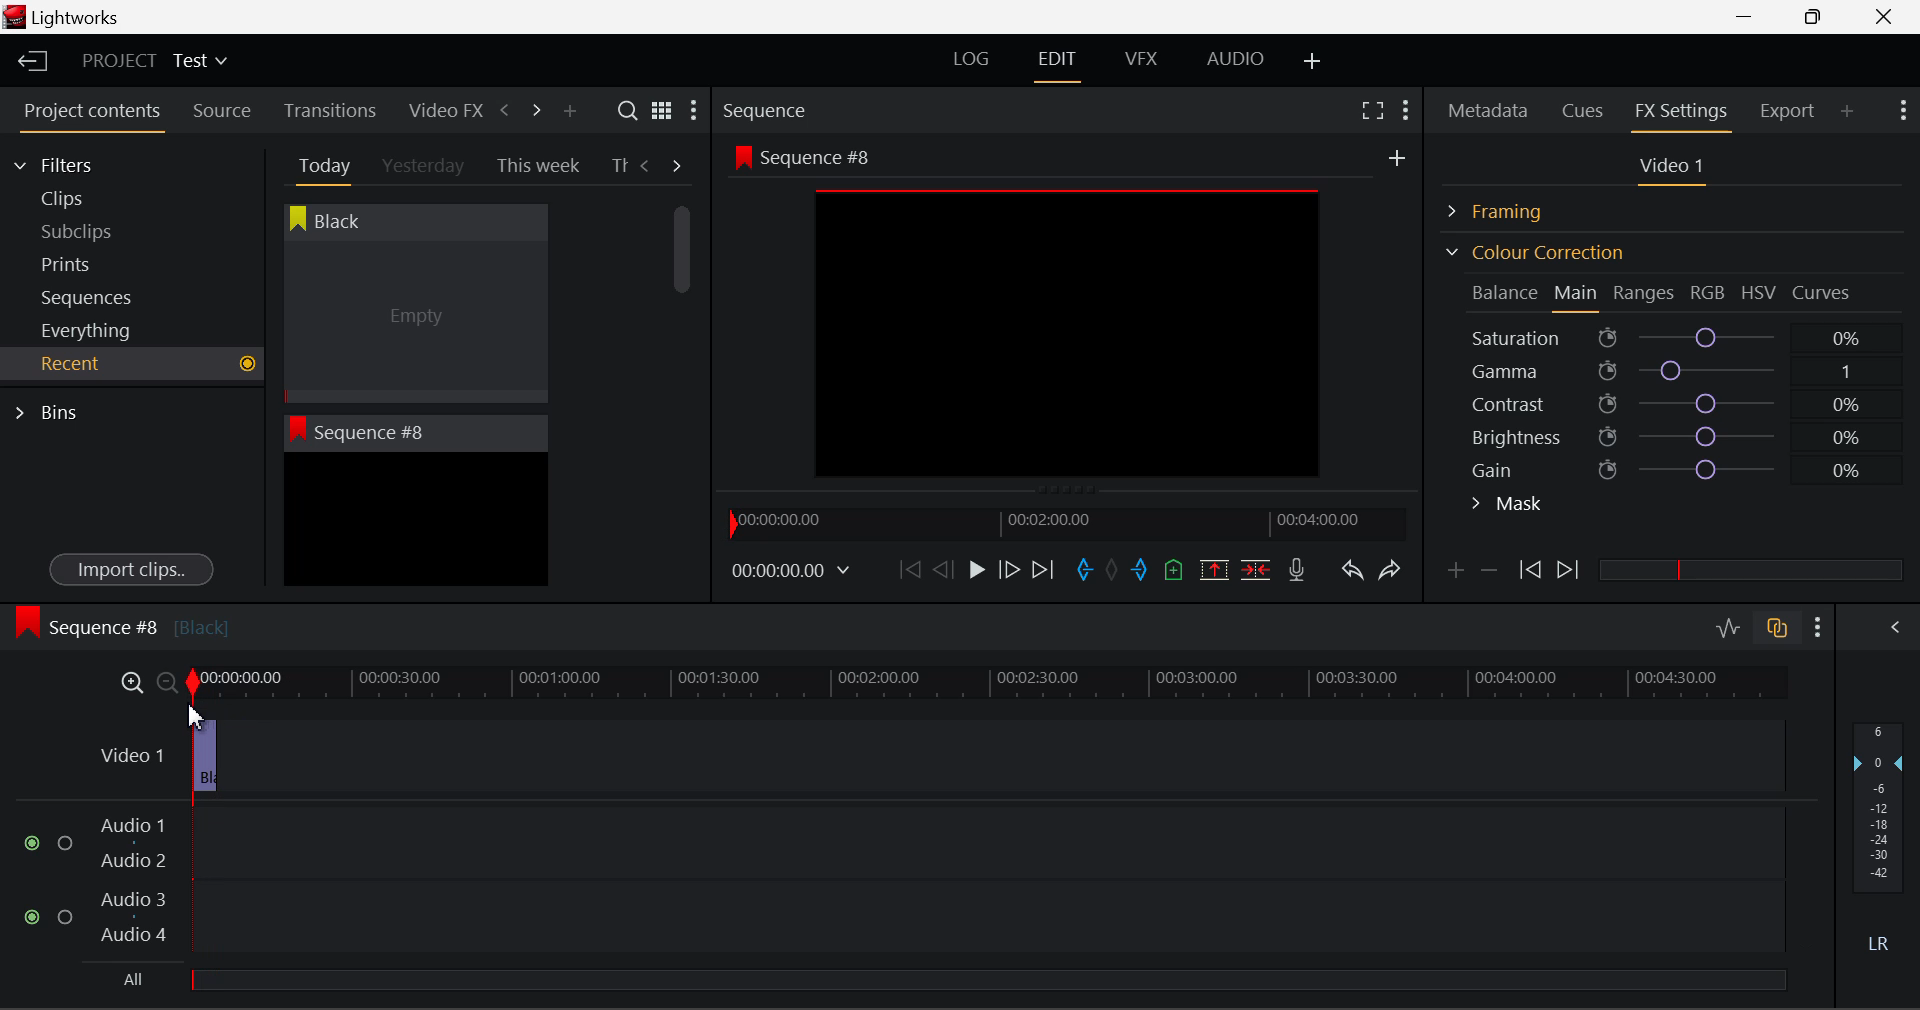 This screenshot has height=1010, width=1920. I want to click on Remove marked section, so click(1213, 568).